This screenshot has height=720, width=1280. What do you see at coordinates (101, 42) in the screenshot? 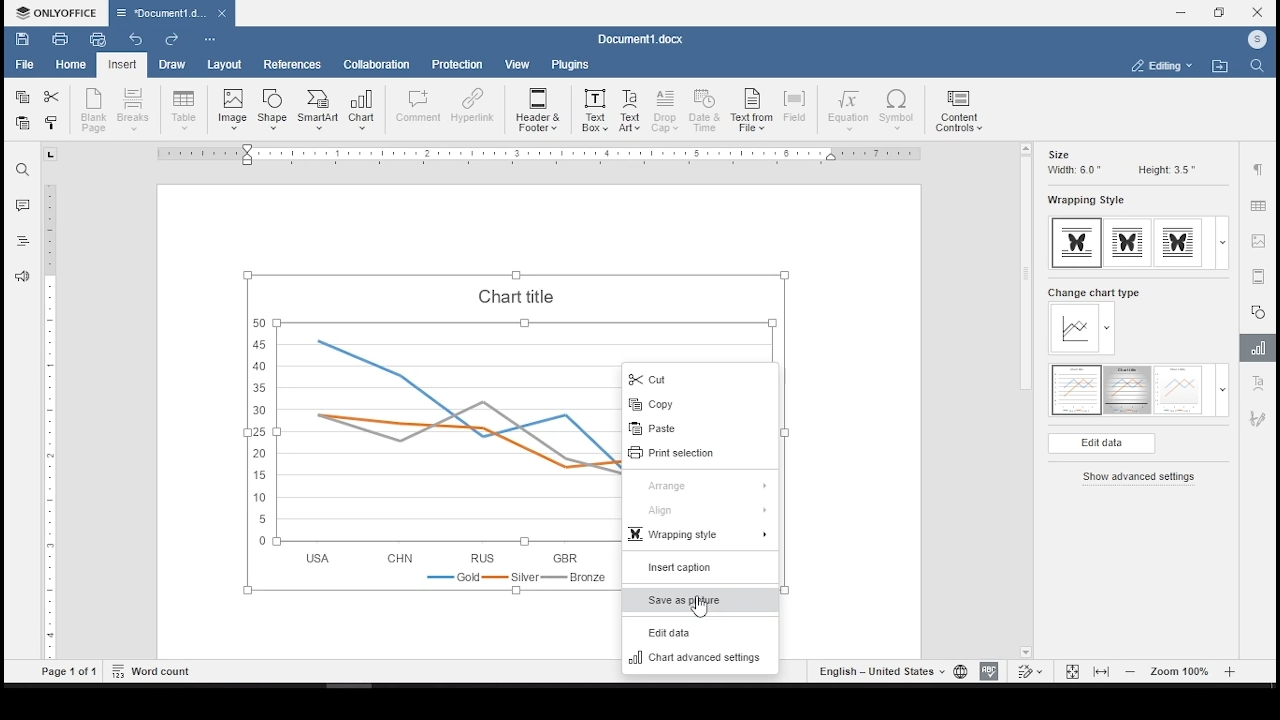
I see `quick print` at bounding box center [101, 42].